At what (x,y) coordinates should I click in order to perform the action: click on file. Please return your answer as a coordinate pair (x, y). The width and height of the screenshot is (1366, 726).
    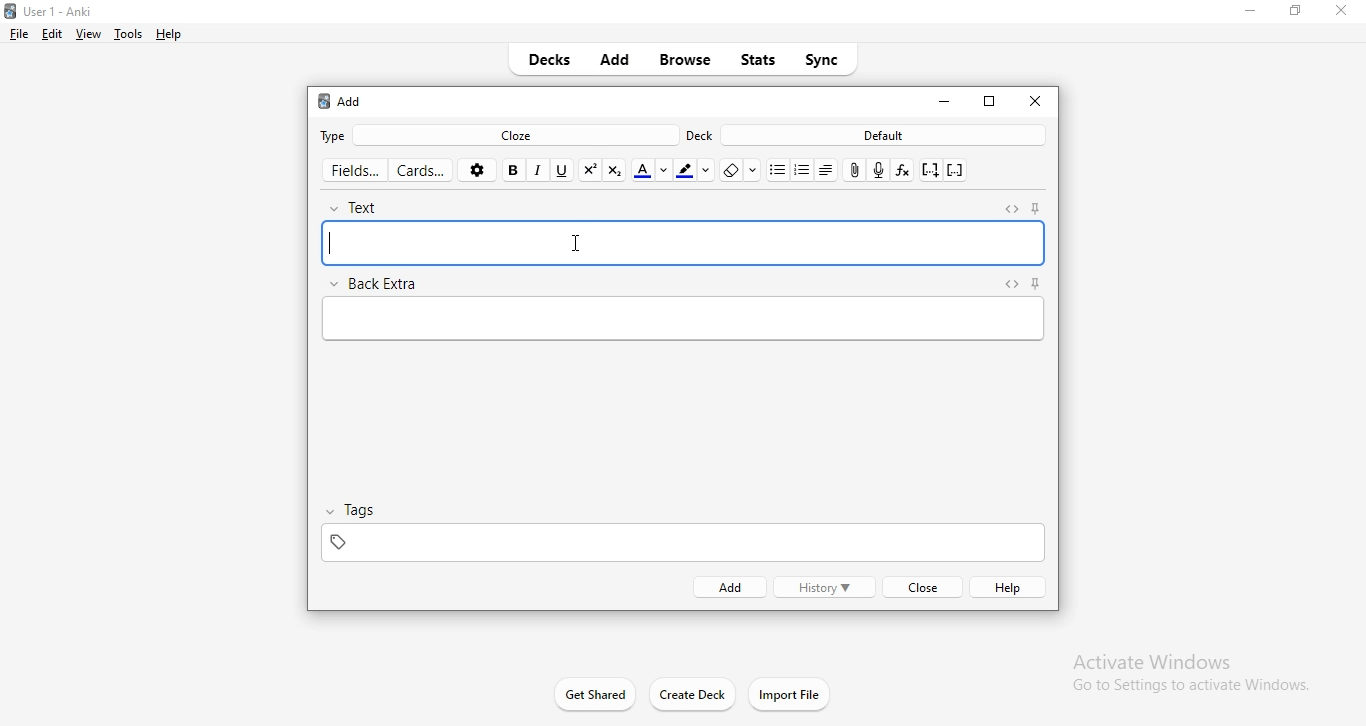
    Looking at the image, I should click on (22, 35).